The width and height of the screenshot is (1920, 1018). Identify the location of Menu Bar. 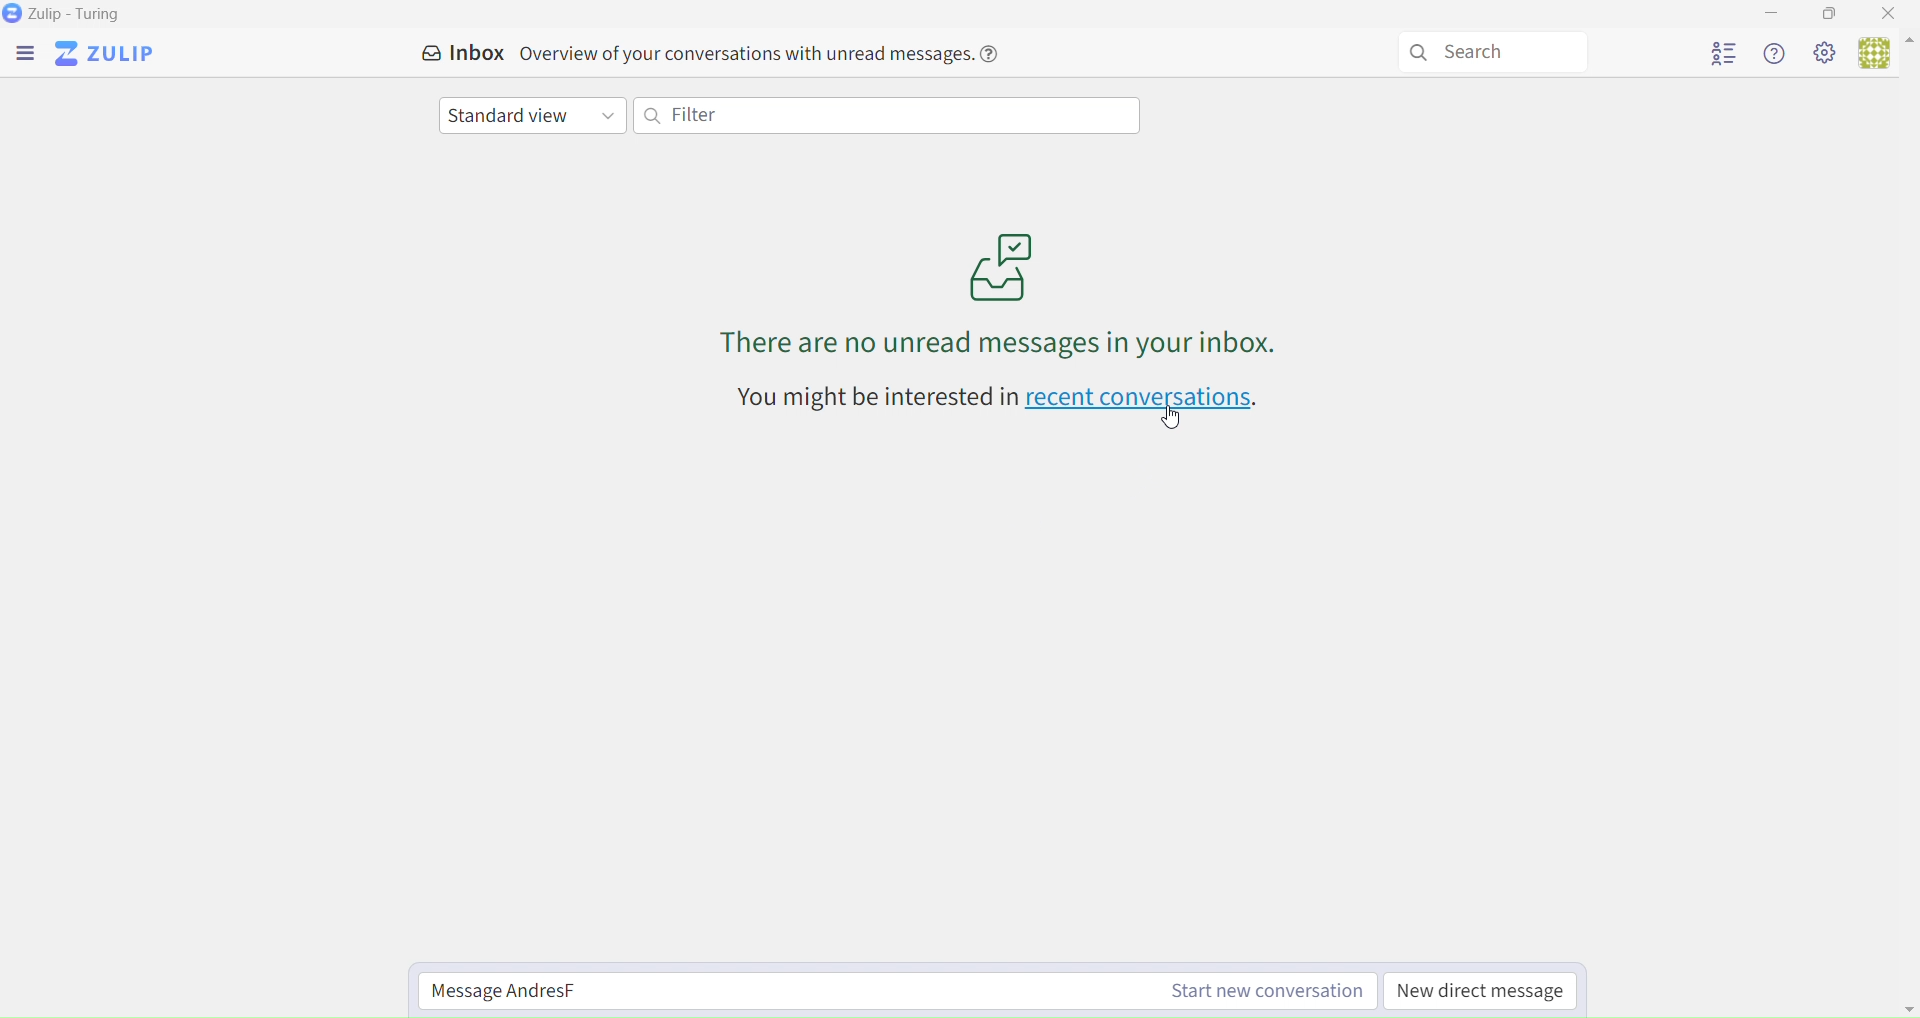
(23, 52).